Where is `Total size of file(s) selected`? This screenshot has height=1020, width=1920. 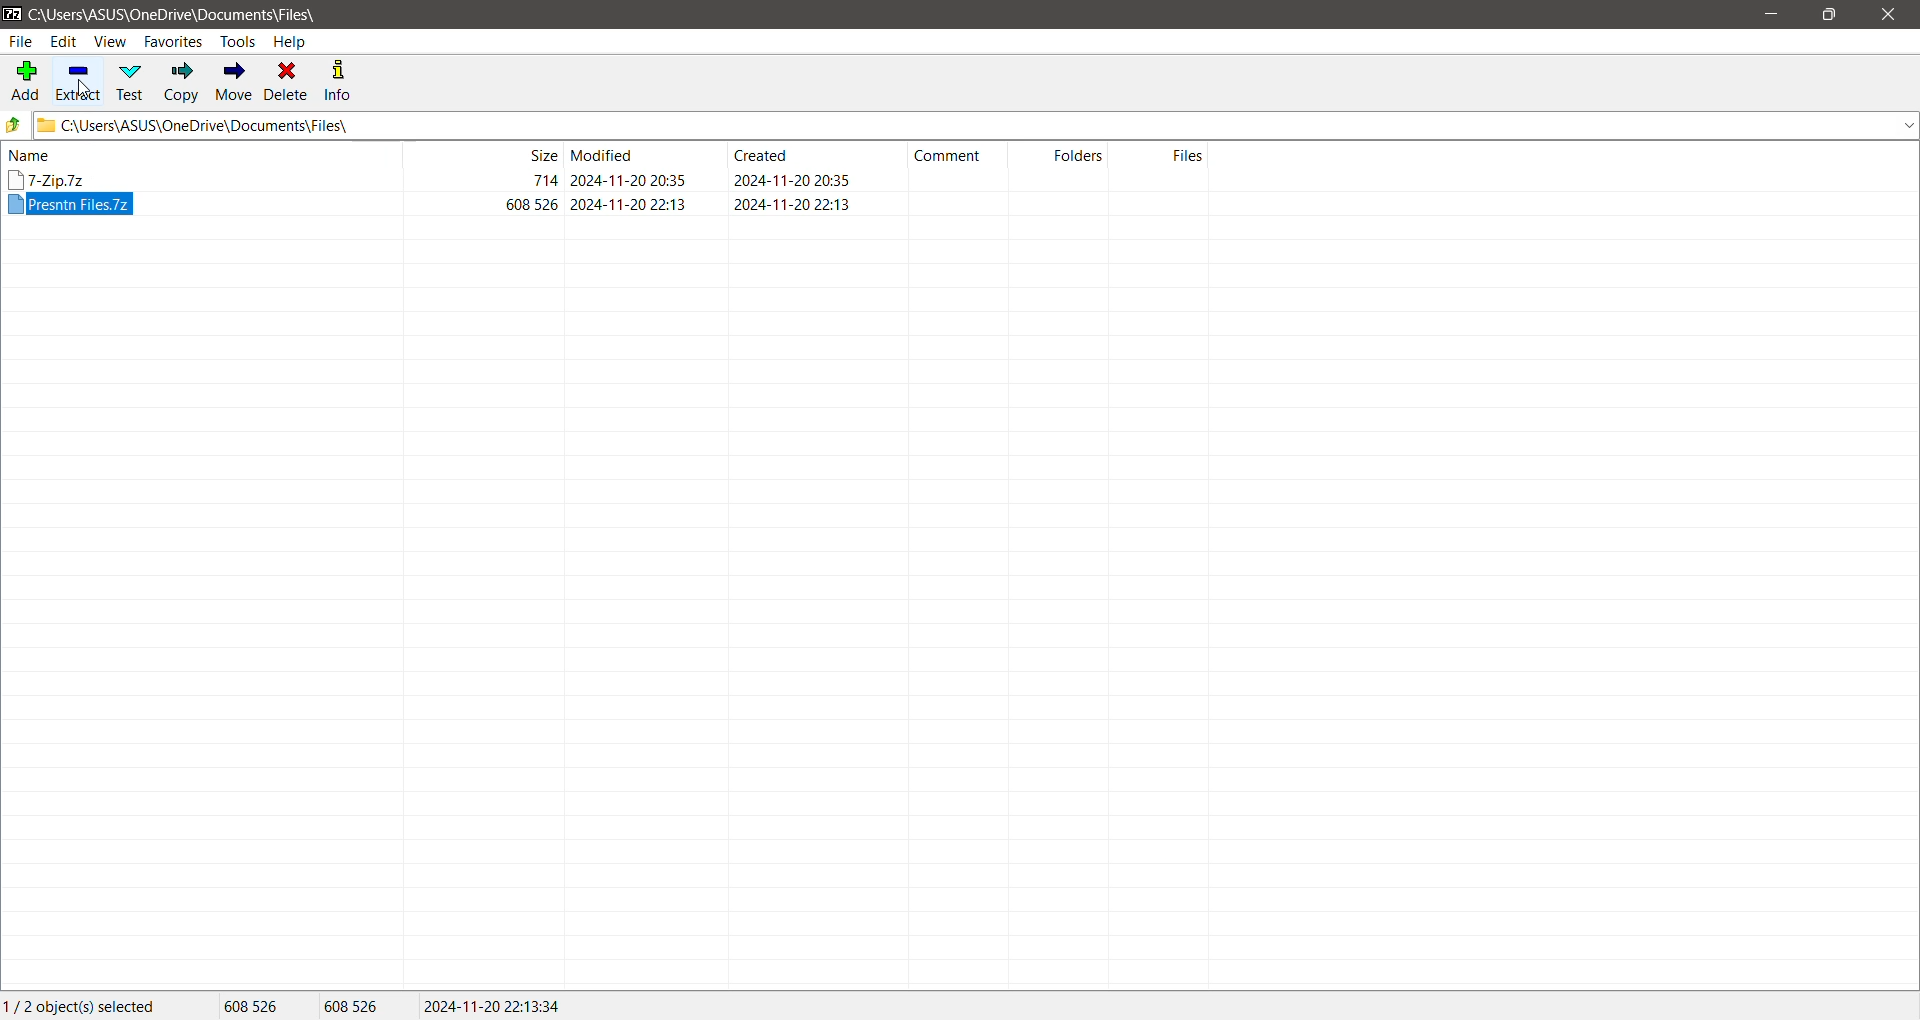
Total size of file(s) selected is located at coordinates (253, 1006).